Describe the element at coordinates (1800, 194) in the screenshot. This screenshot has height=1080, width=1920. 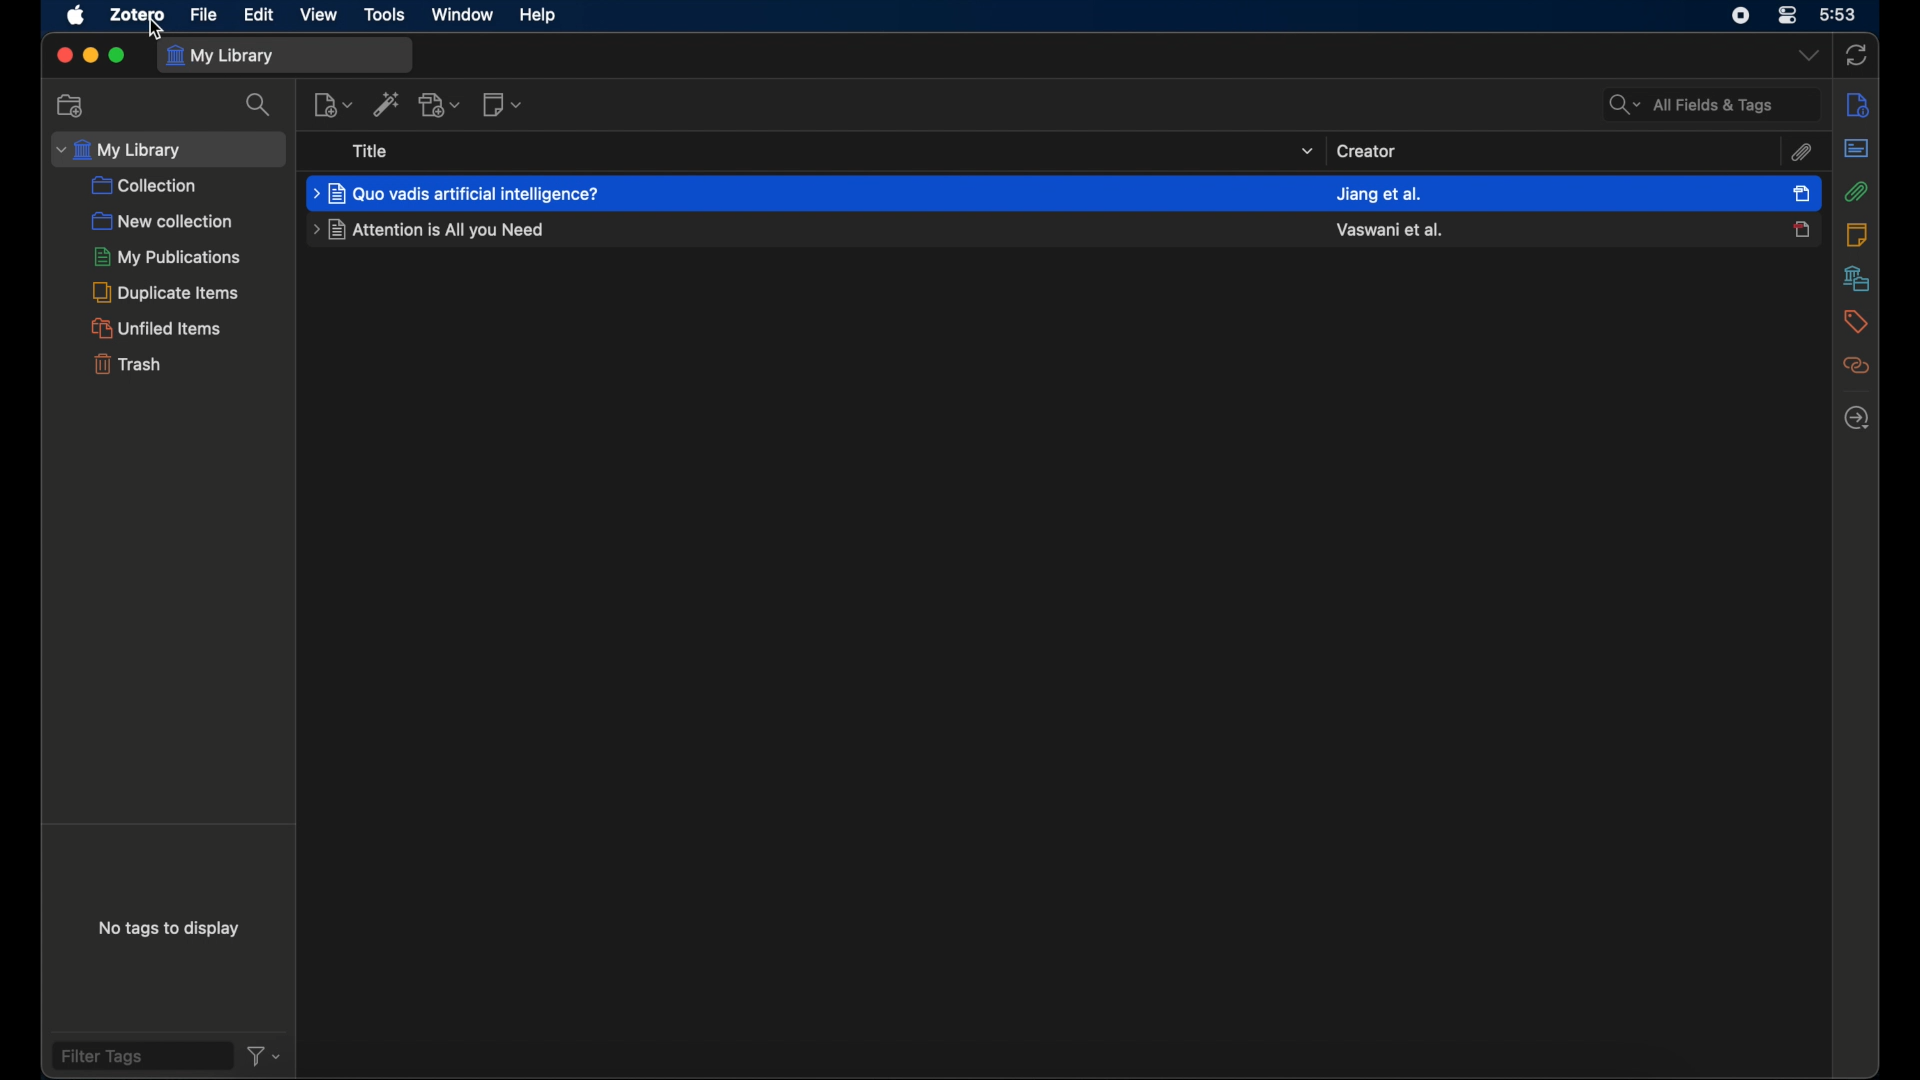
I see `item selected` at that location.